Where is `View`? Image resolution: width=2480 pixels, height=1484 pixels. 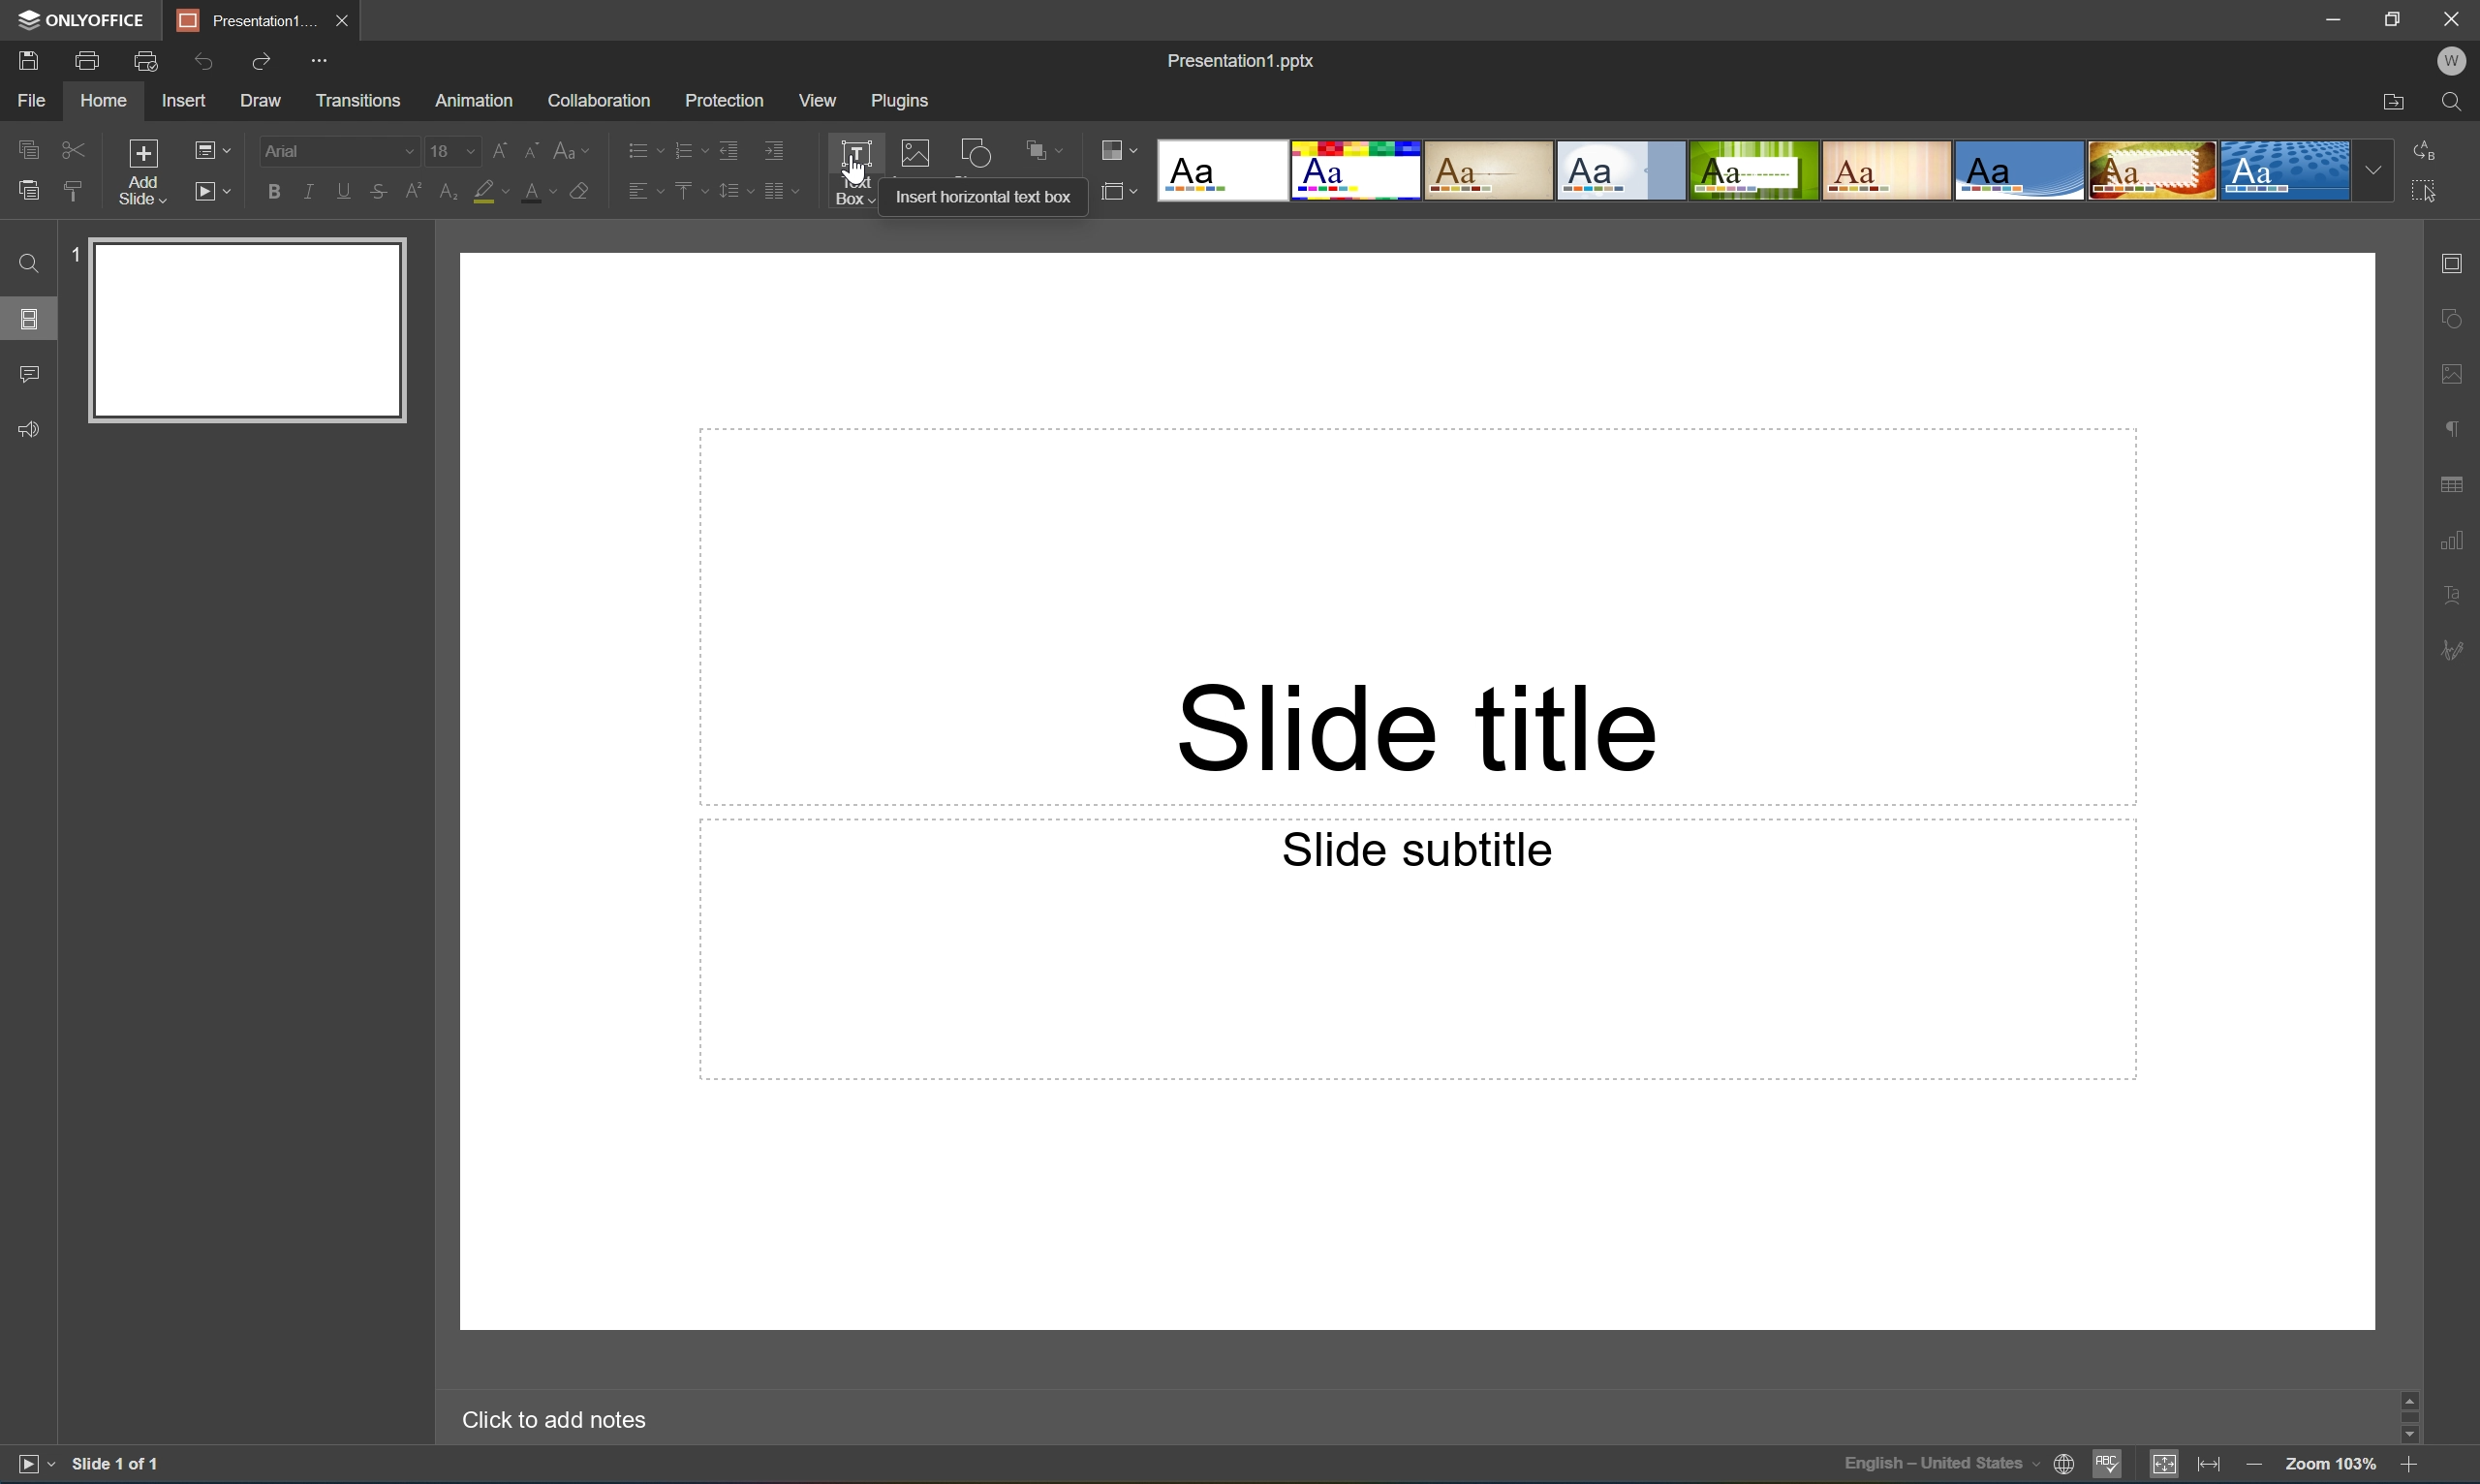
View is located at coordinates (820, 101).